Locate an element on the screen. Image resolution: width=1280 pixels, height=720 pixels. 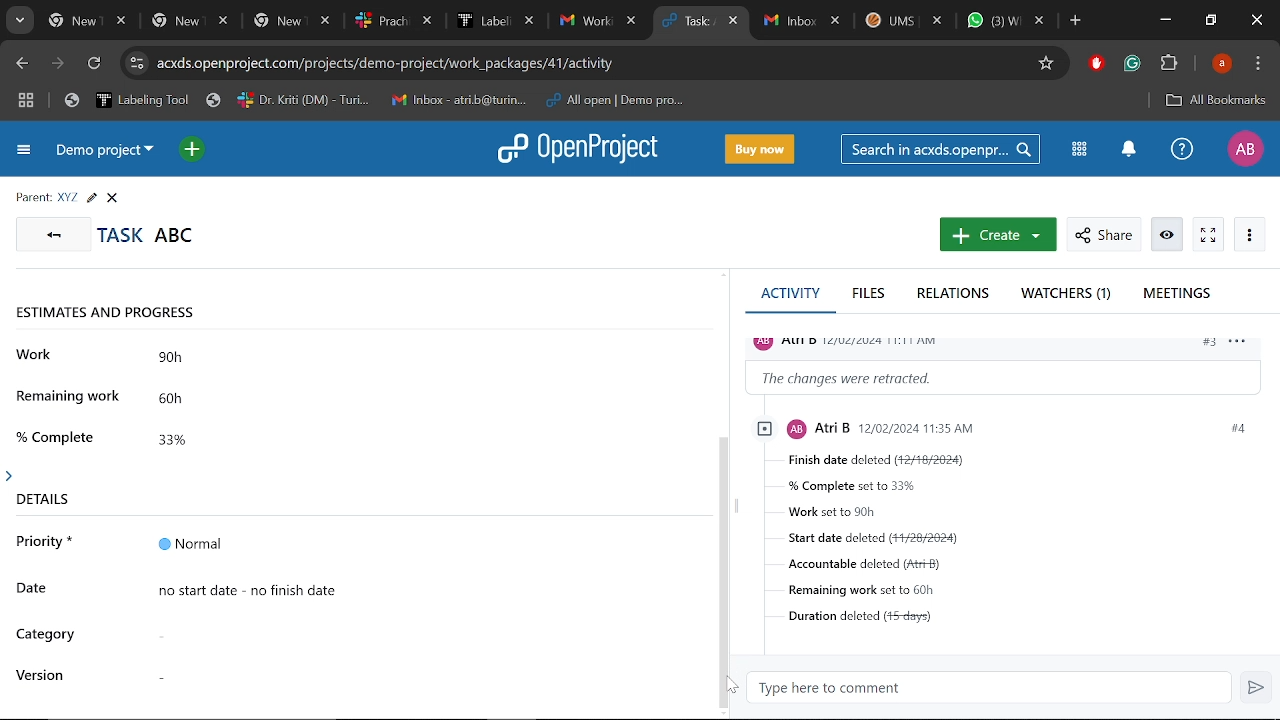
Current tab is located at coordinates (690, 22).